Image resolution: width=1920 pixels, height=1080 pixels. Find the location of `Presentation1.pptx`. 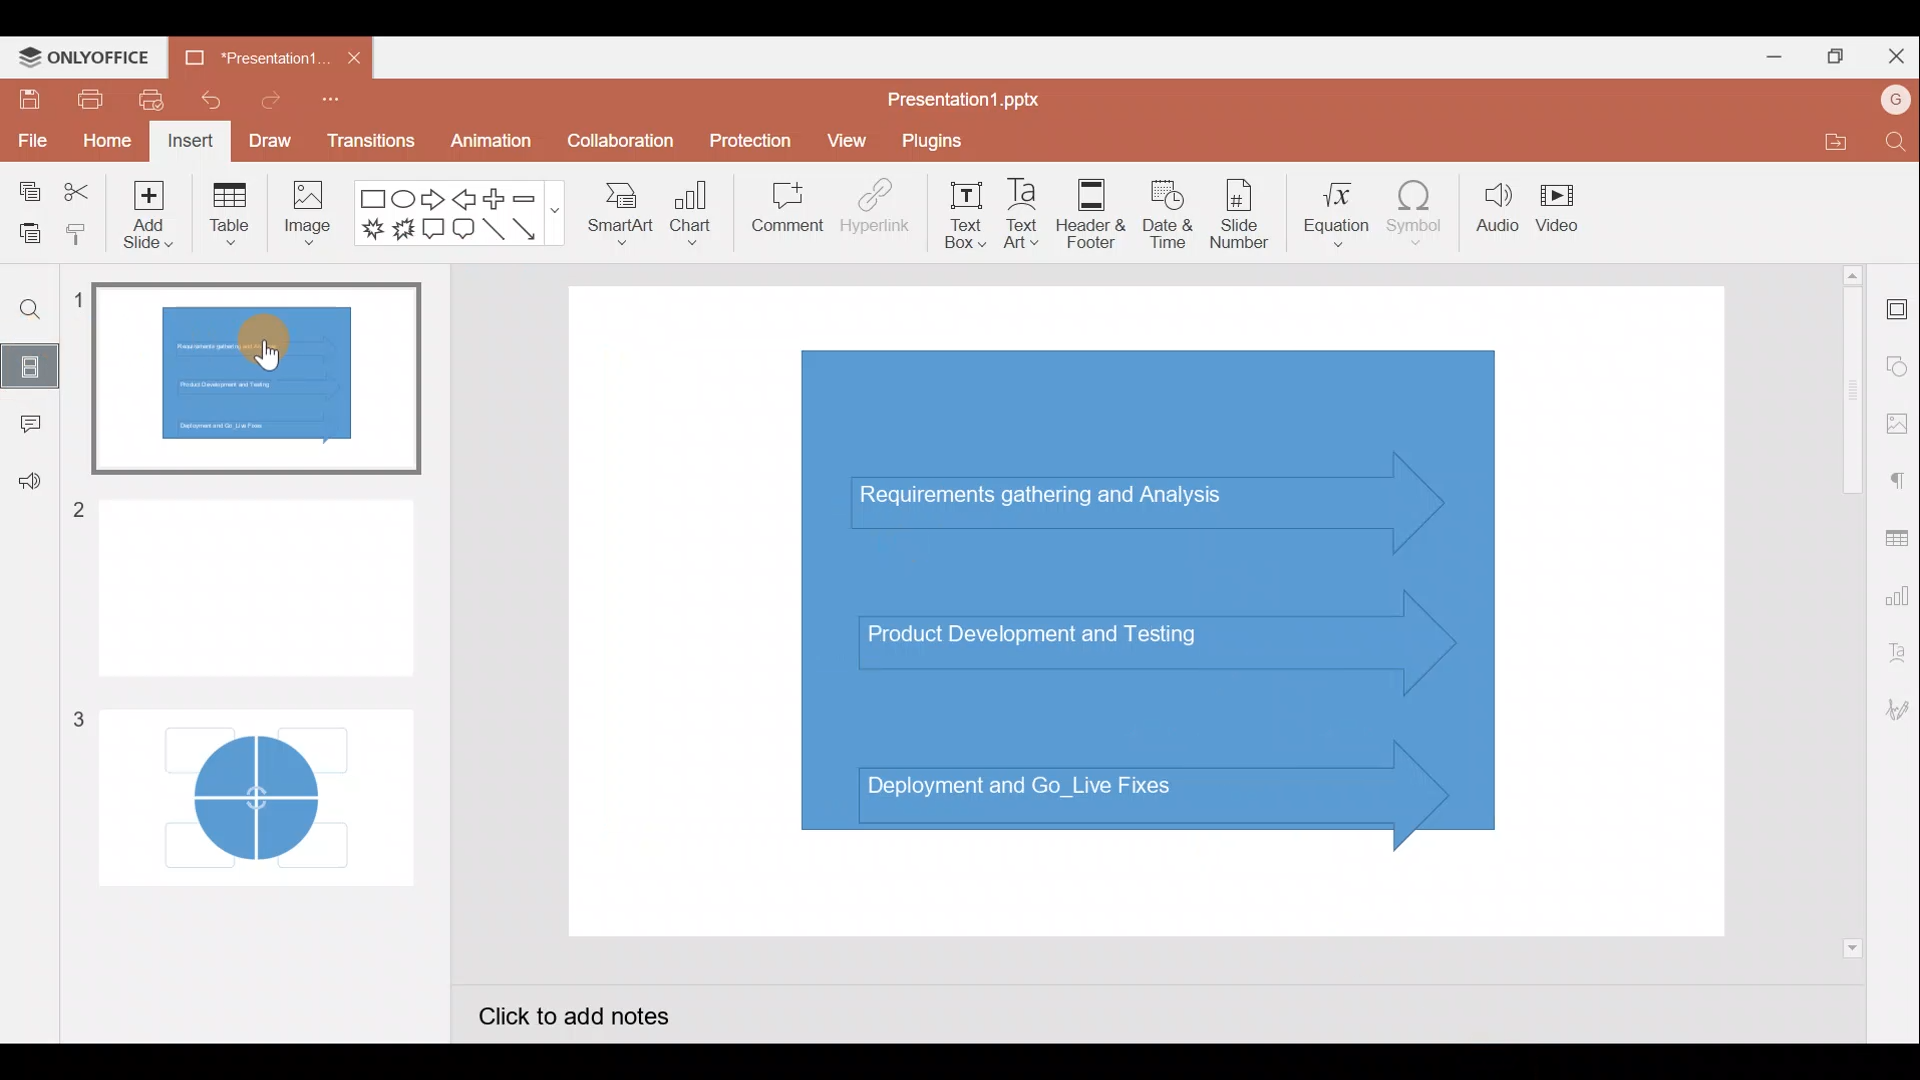

Presentation1.pptx is located at coordinates (968, 99).